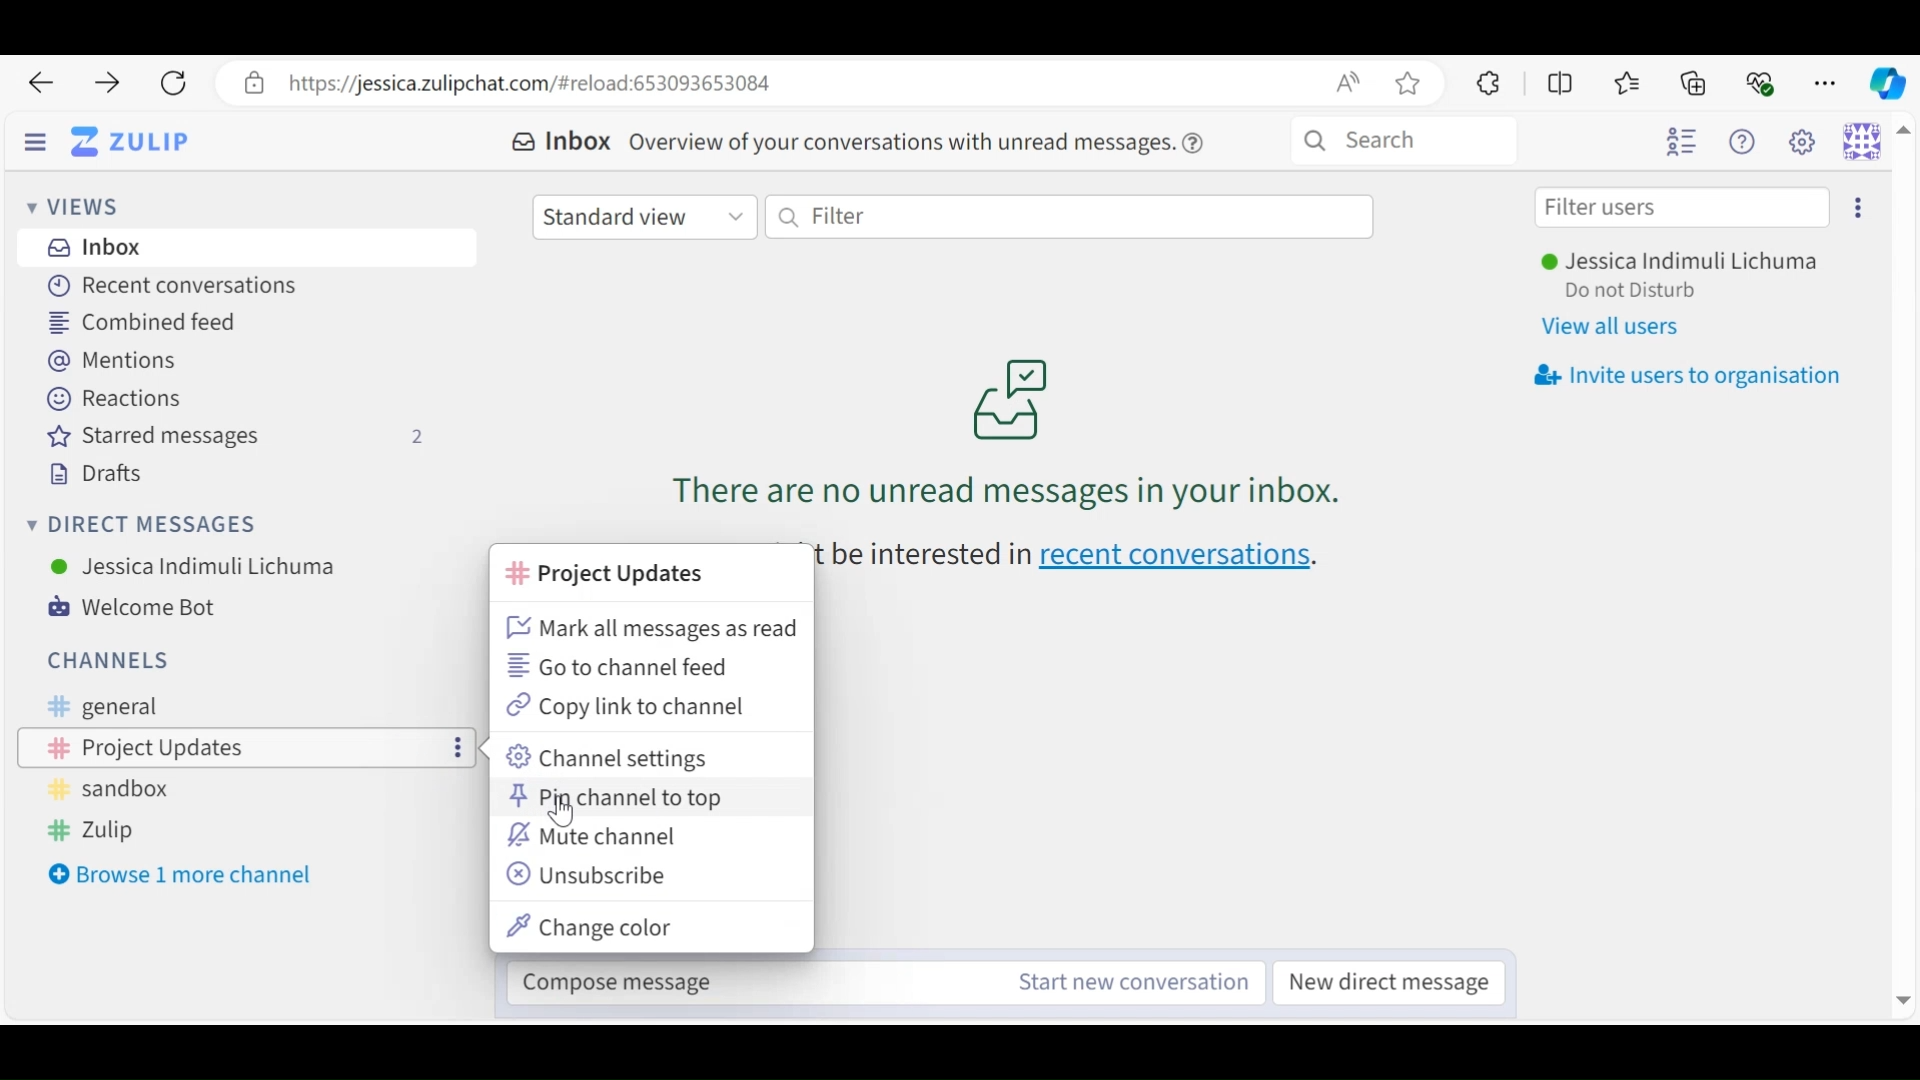  Describe the element at coordinates (601, 575) in the screenshot. I see `Channel Name` at that location.